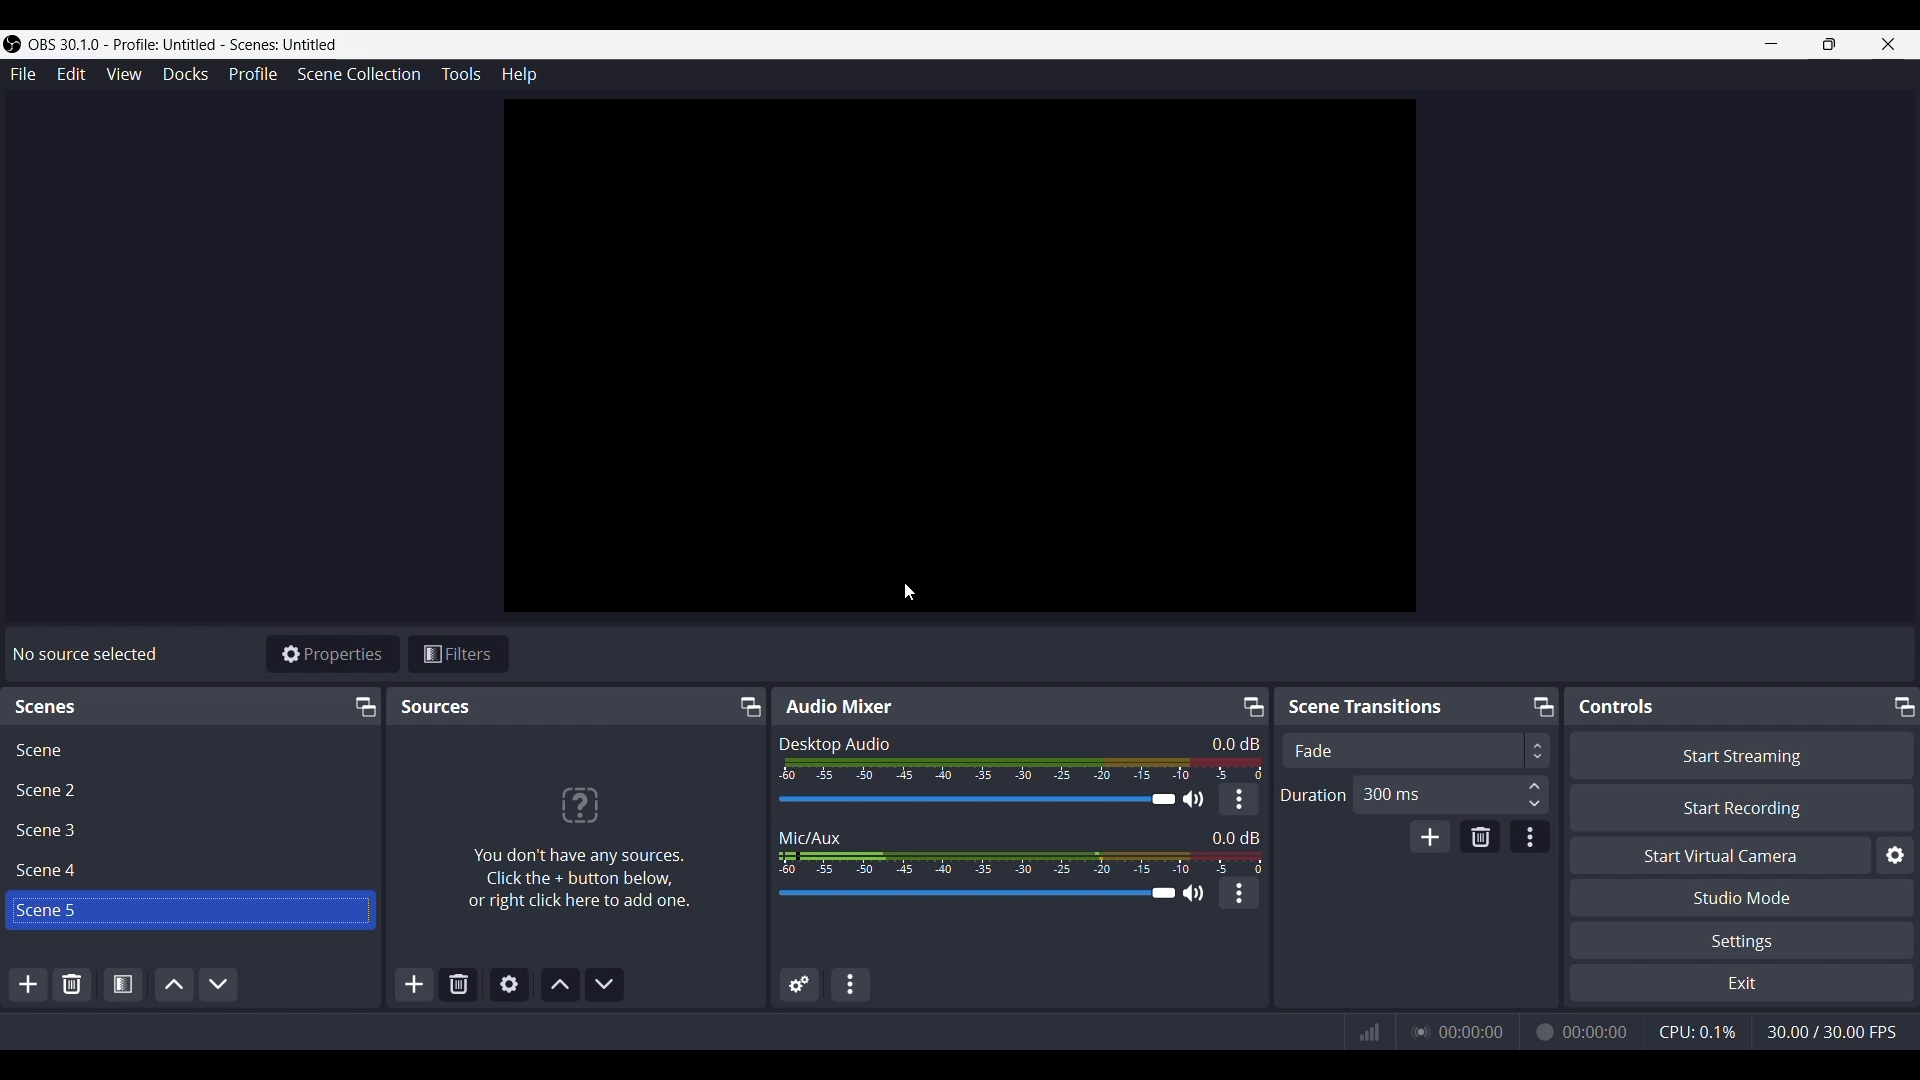 The height and width of the screenshot is (1080, 1920). Describe the element at coordinates (840, 707) in the screenshot. I see `Audio Mixer` at that location.